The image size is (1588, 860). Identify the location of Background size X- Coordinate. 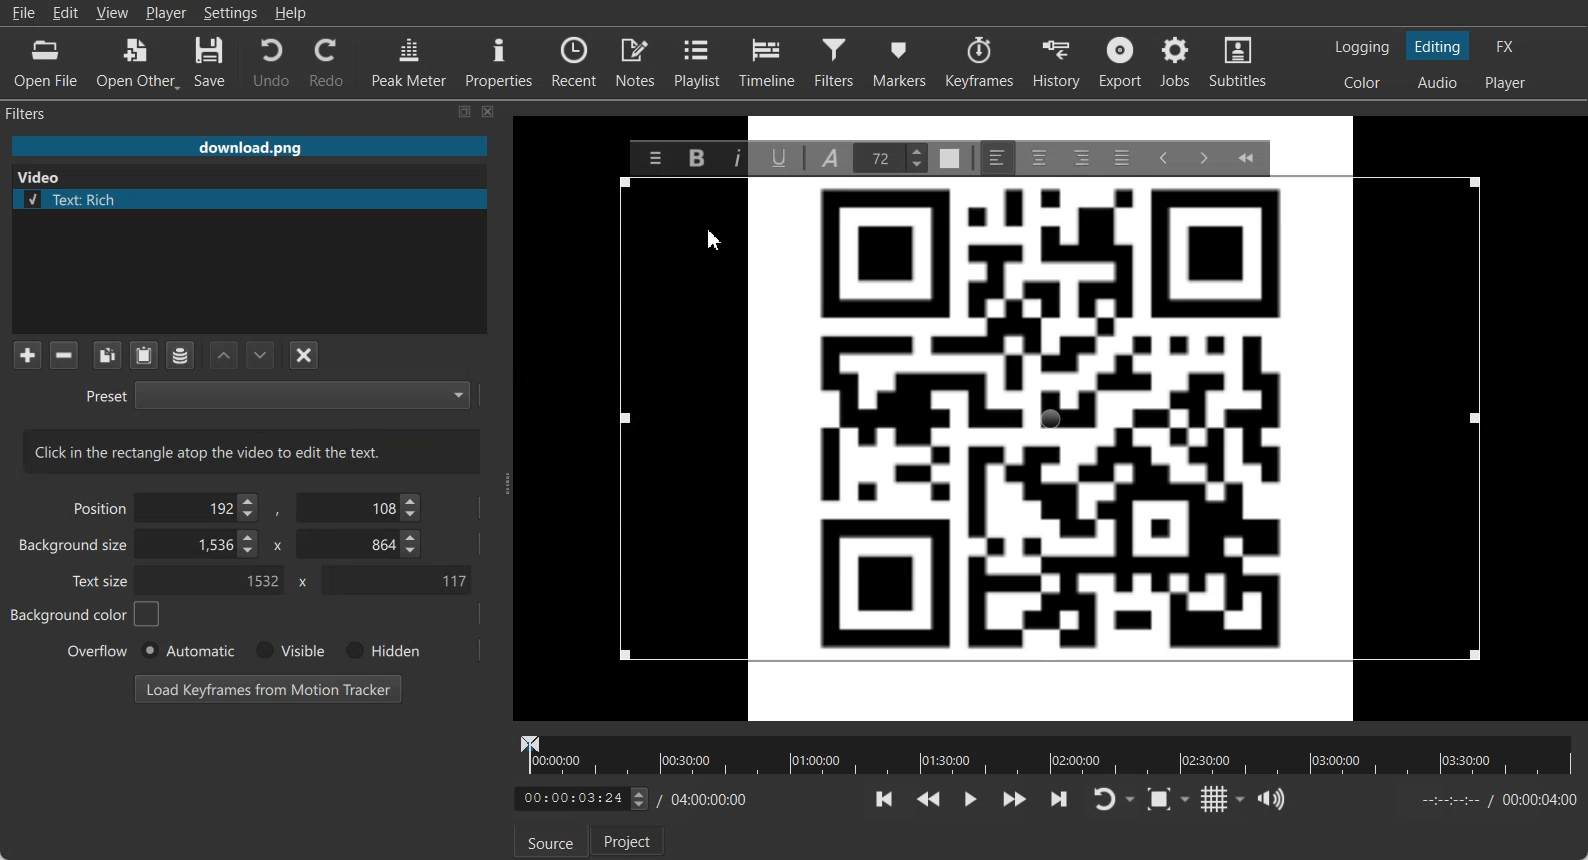
(202, 547).